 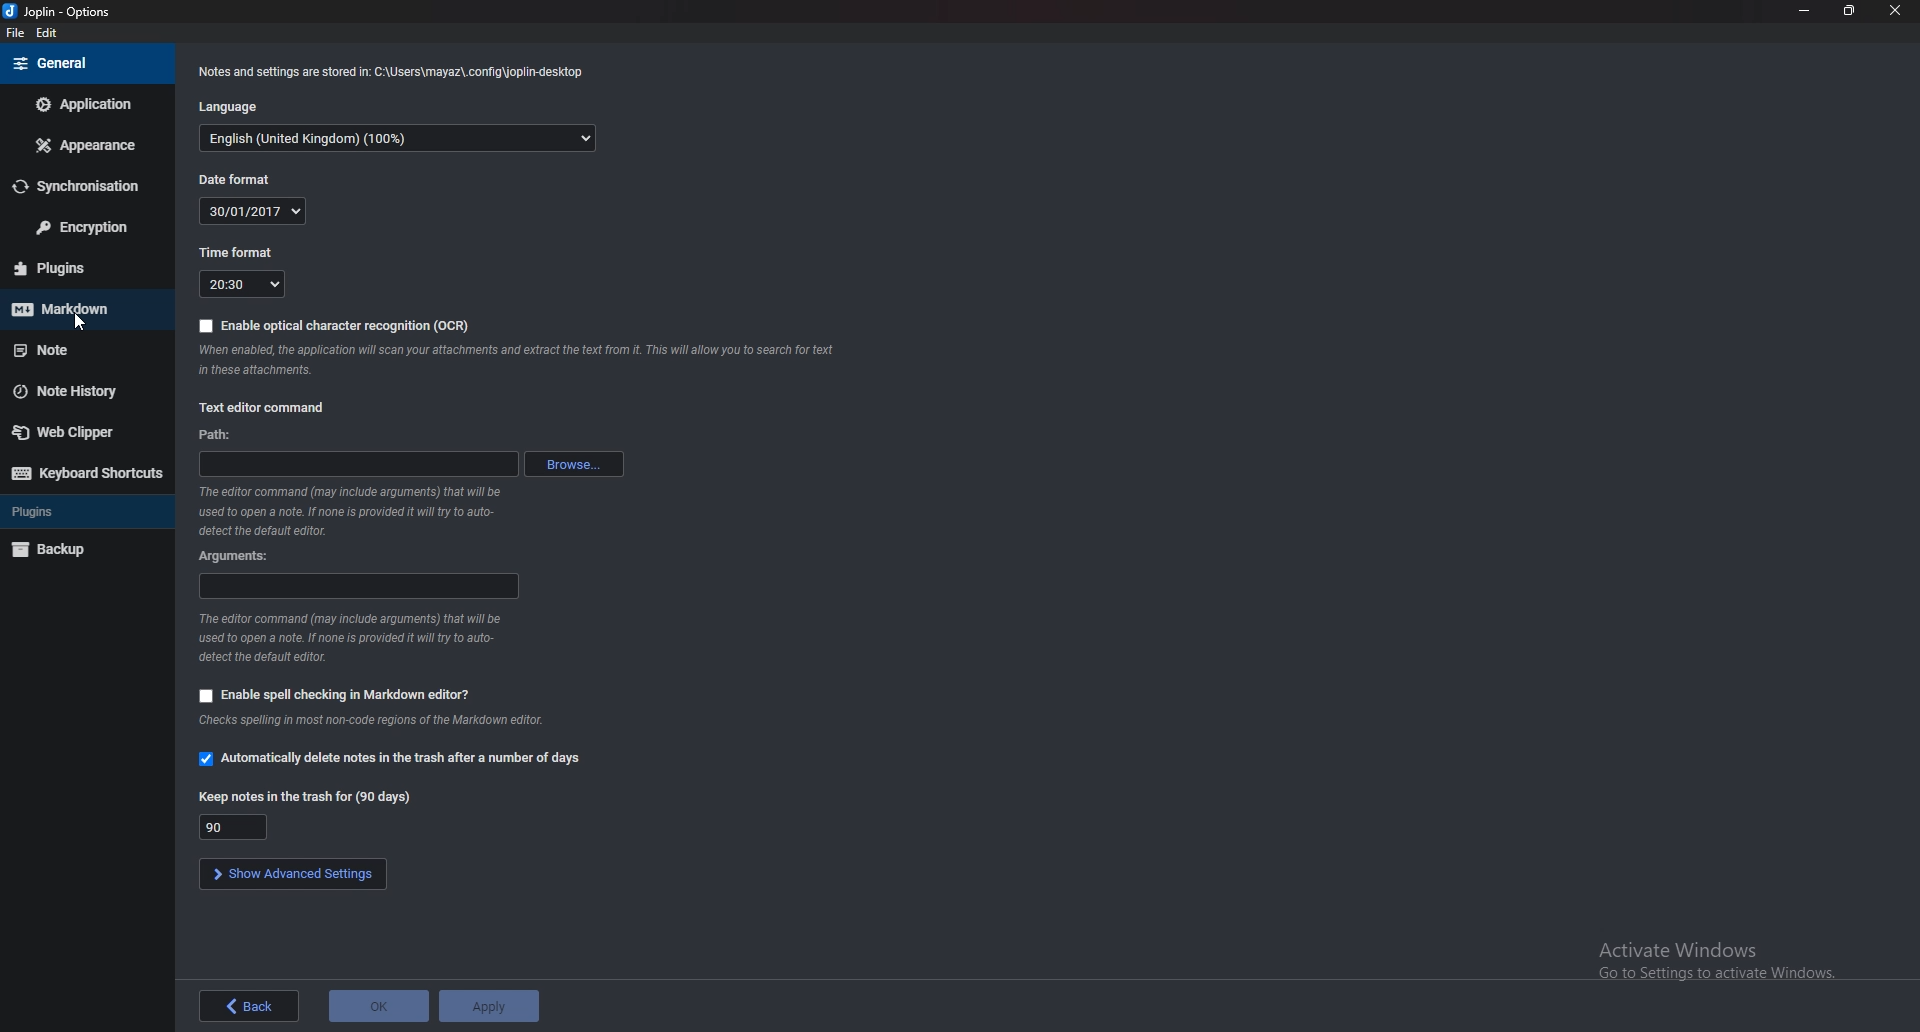 I want to click on Keep notes in the trash, so click(x=241, y=827).